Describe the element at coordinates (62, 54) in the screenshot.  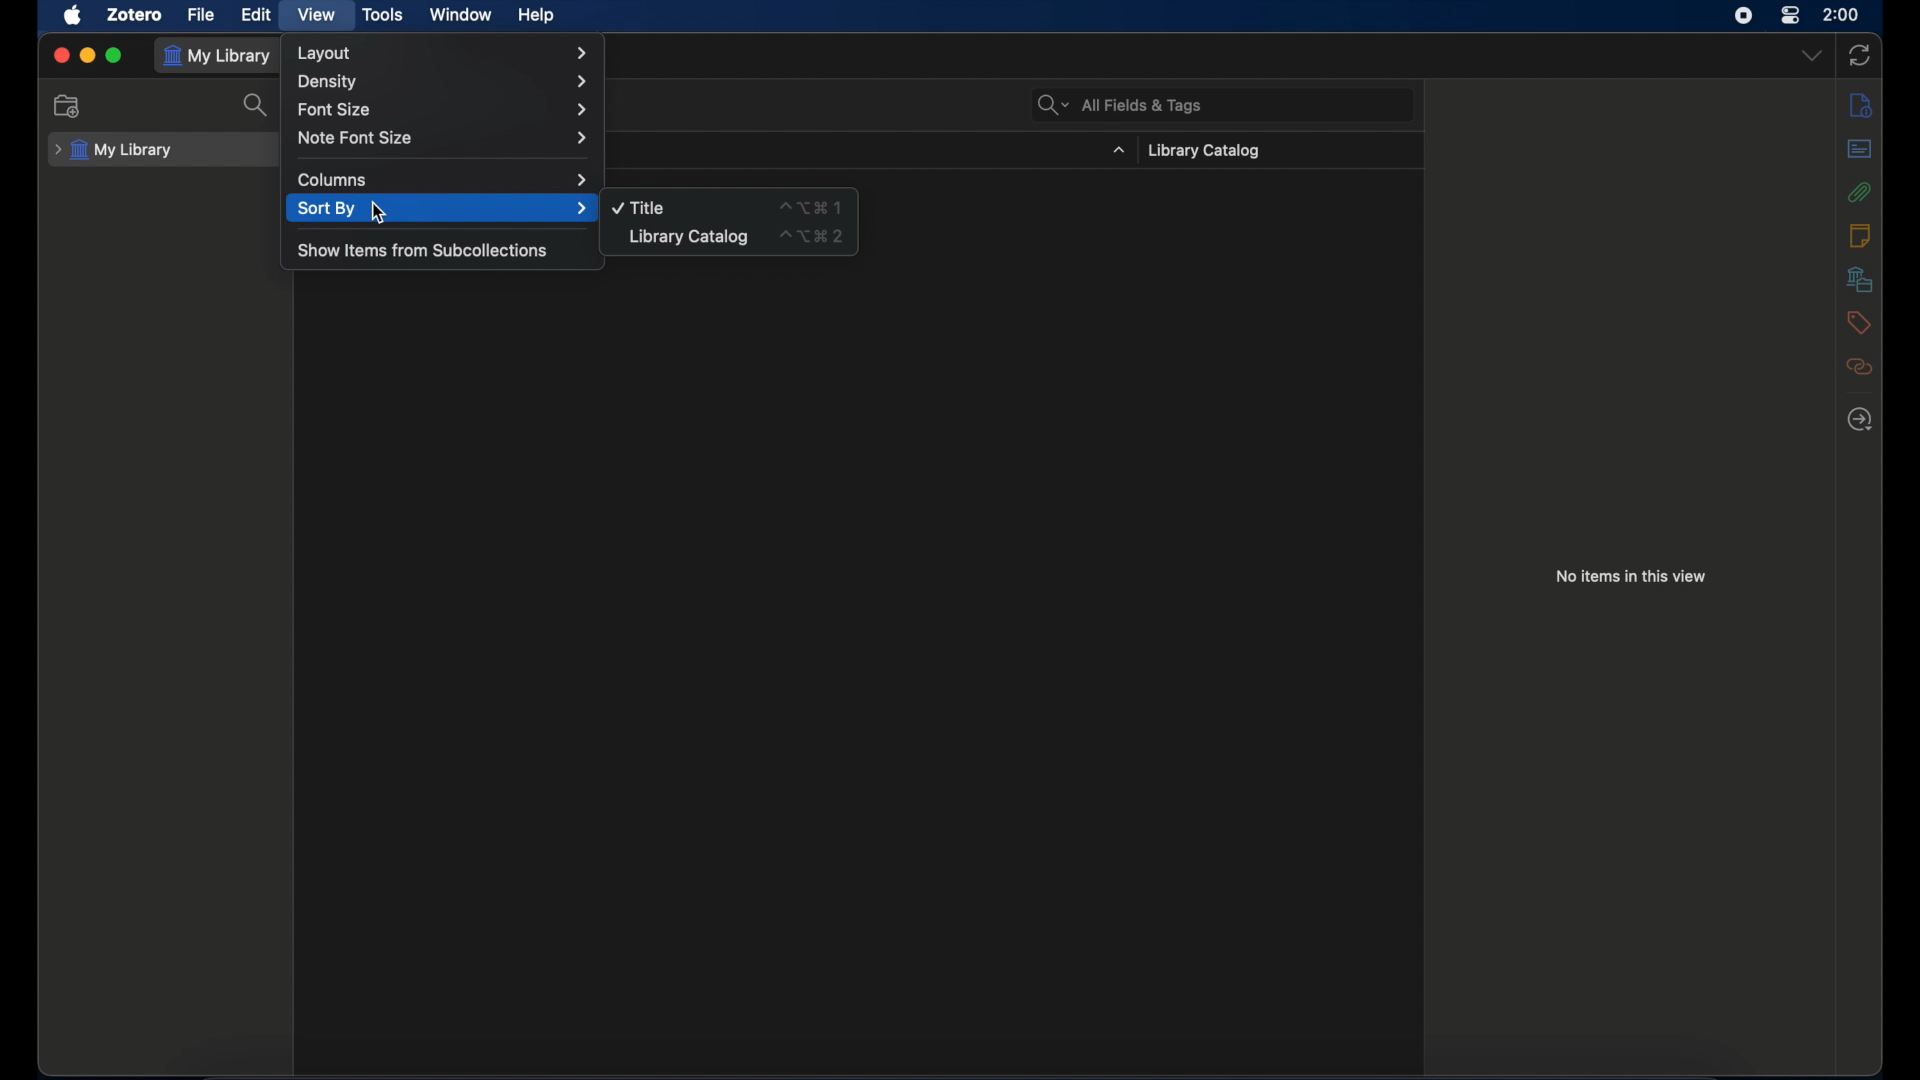
I see `close` at that location.